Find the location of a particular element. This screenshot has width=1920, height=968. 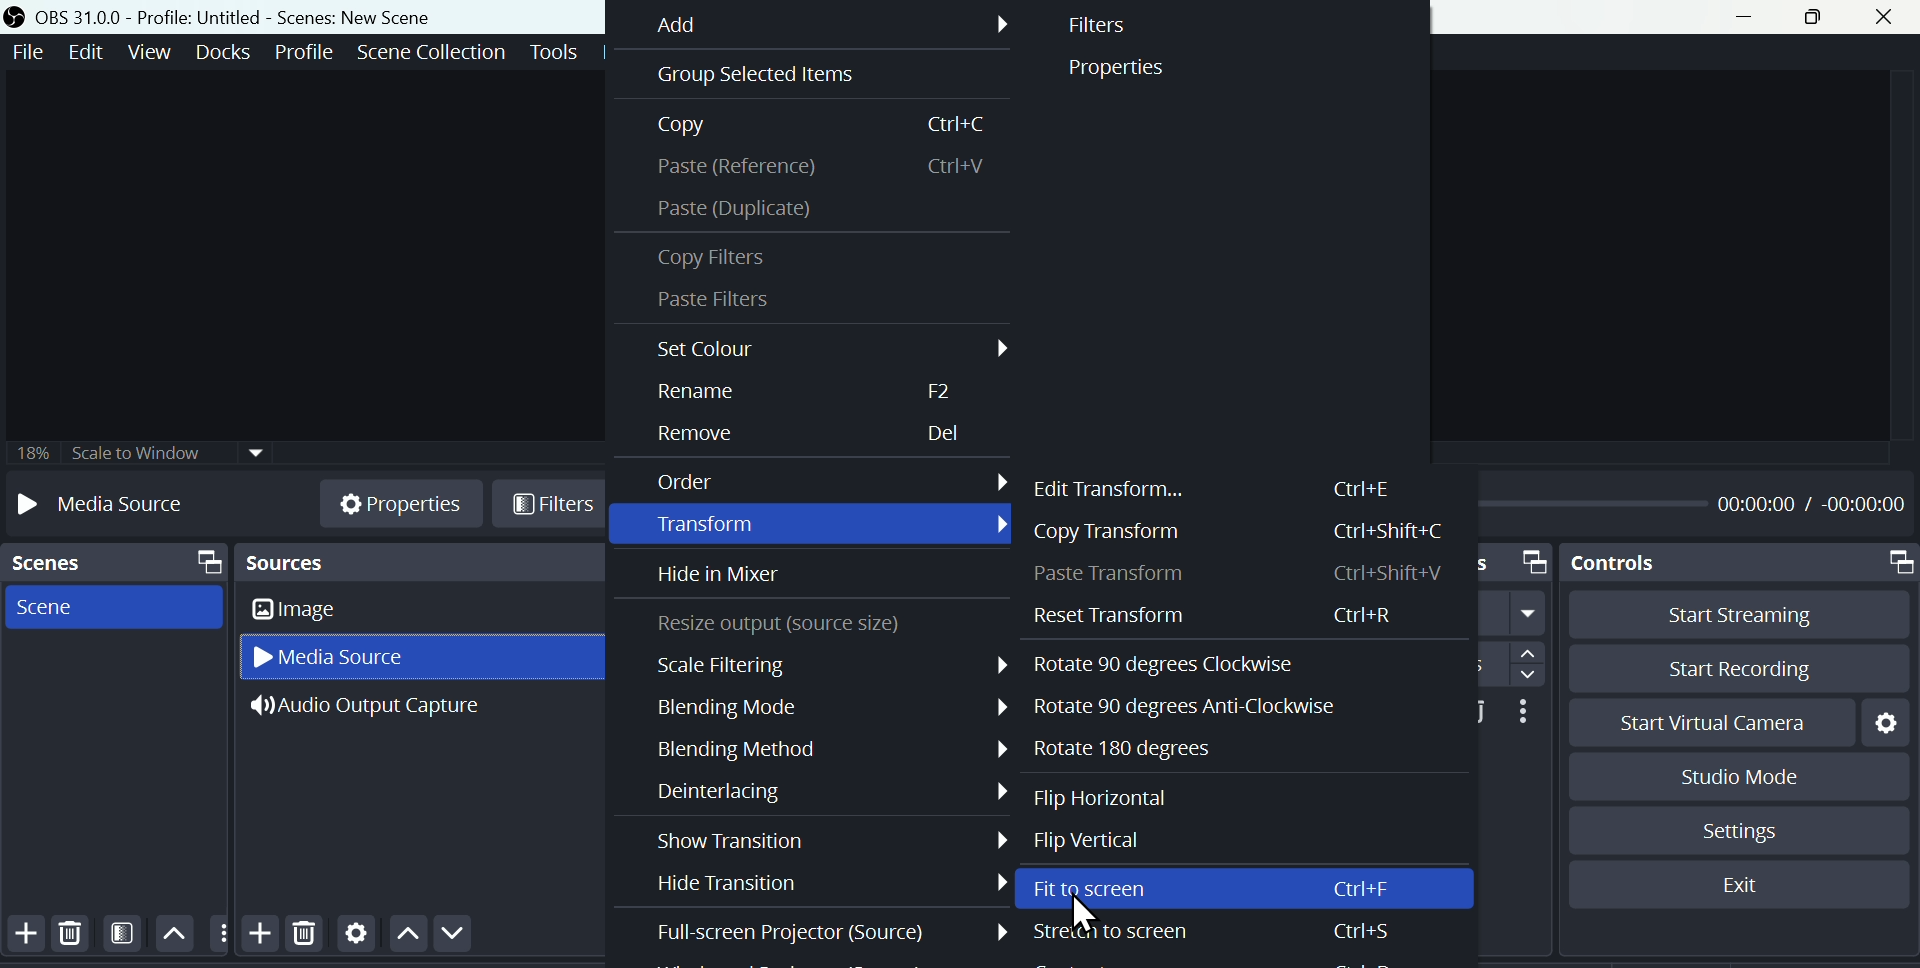

Order is located at coordinates (823, 482).